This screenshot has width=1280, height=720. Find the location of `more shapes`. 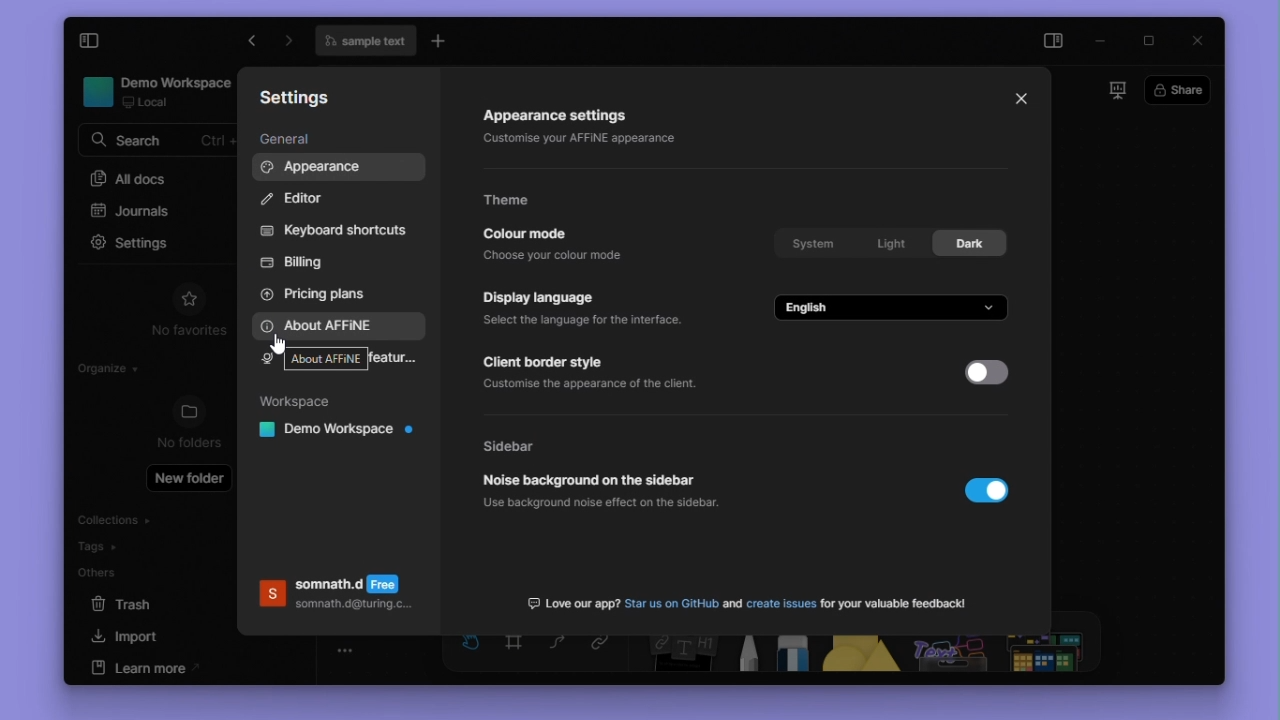

more shapes is located at coordinates (1050, 655).